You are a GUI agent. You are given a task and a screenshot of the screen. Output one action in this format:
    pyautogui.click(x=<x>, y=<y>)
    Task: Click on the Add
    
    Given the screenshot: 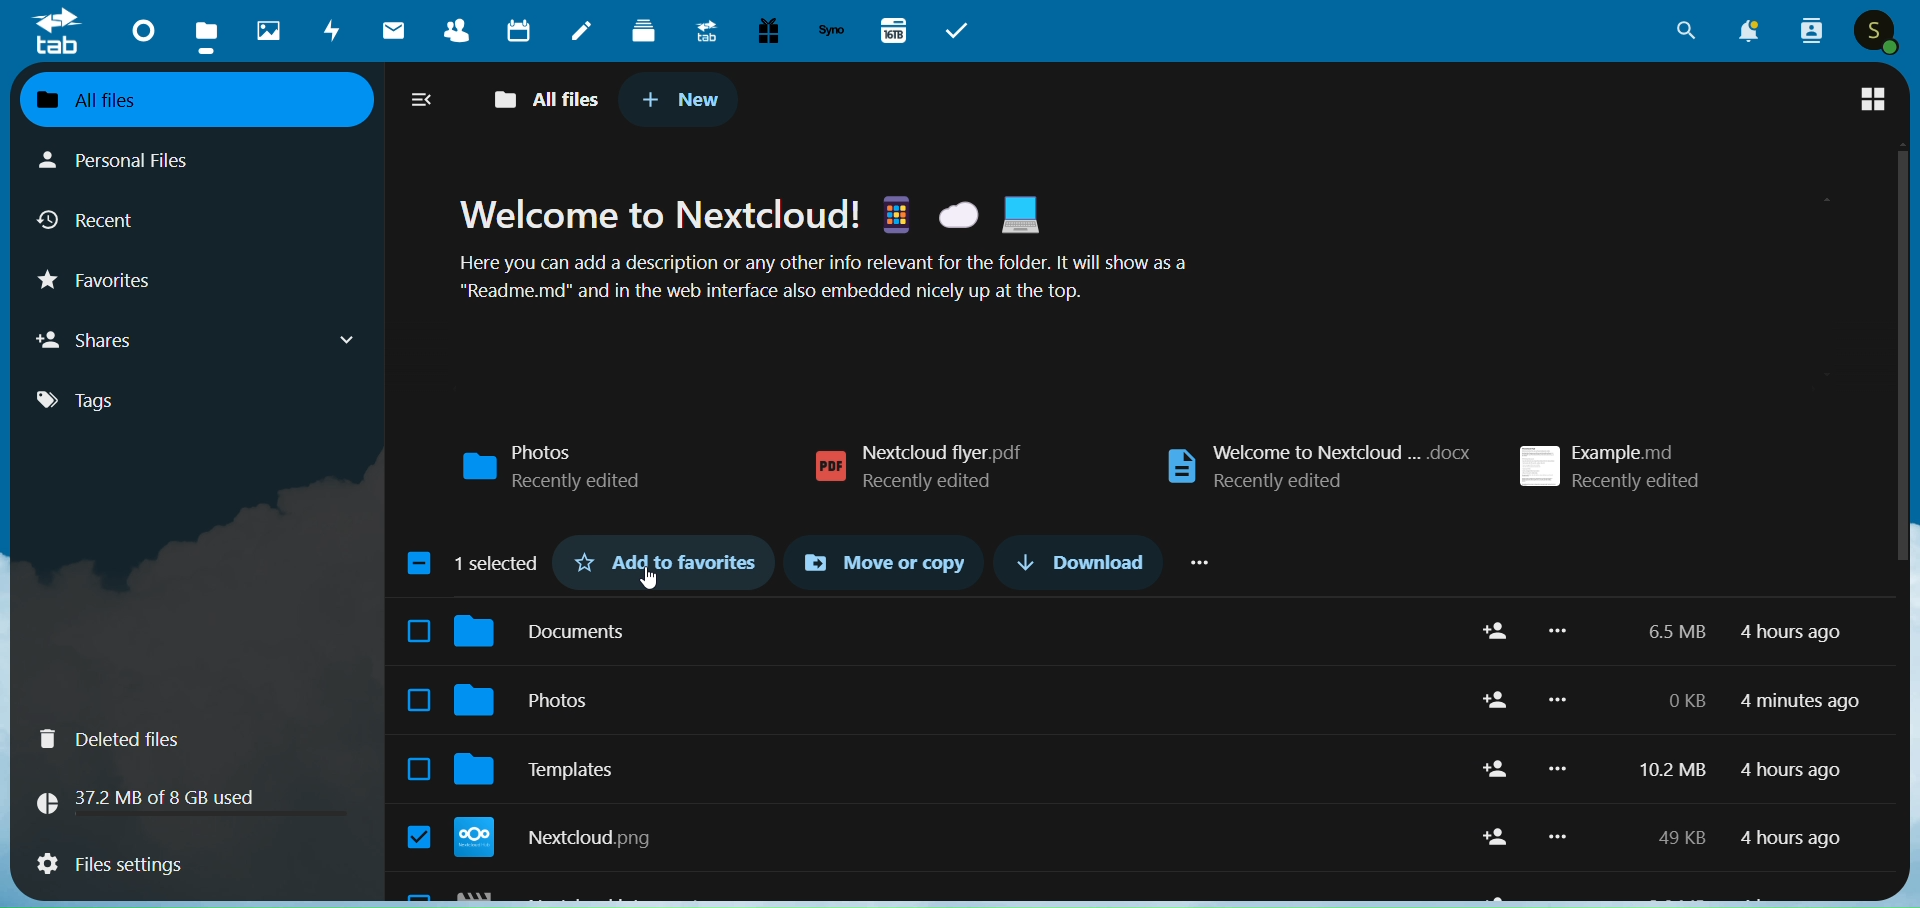 What is the action you would take?
    pyautogui.click(x=1496, y=837)
    